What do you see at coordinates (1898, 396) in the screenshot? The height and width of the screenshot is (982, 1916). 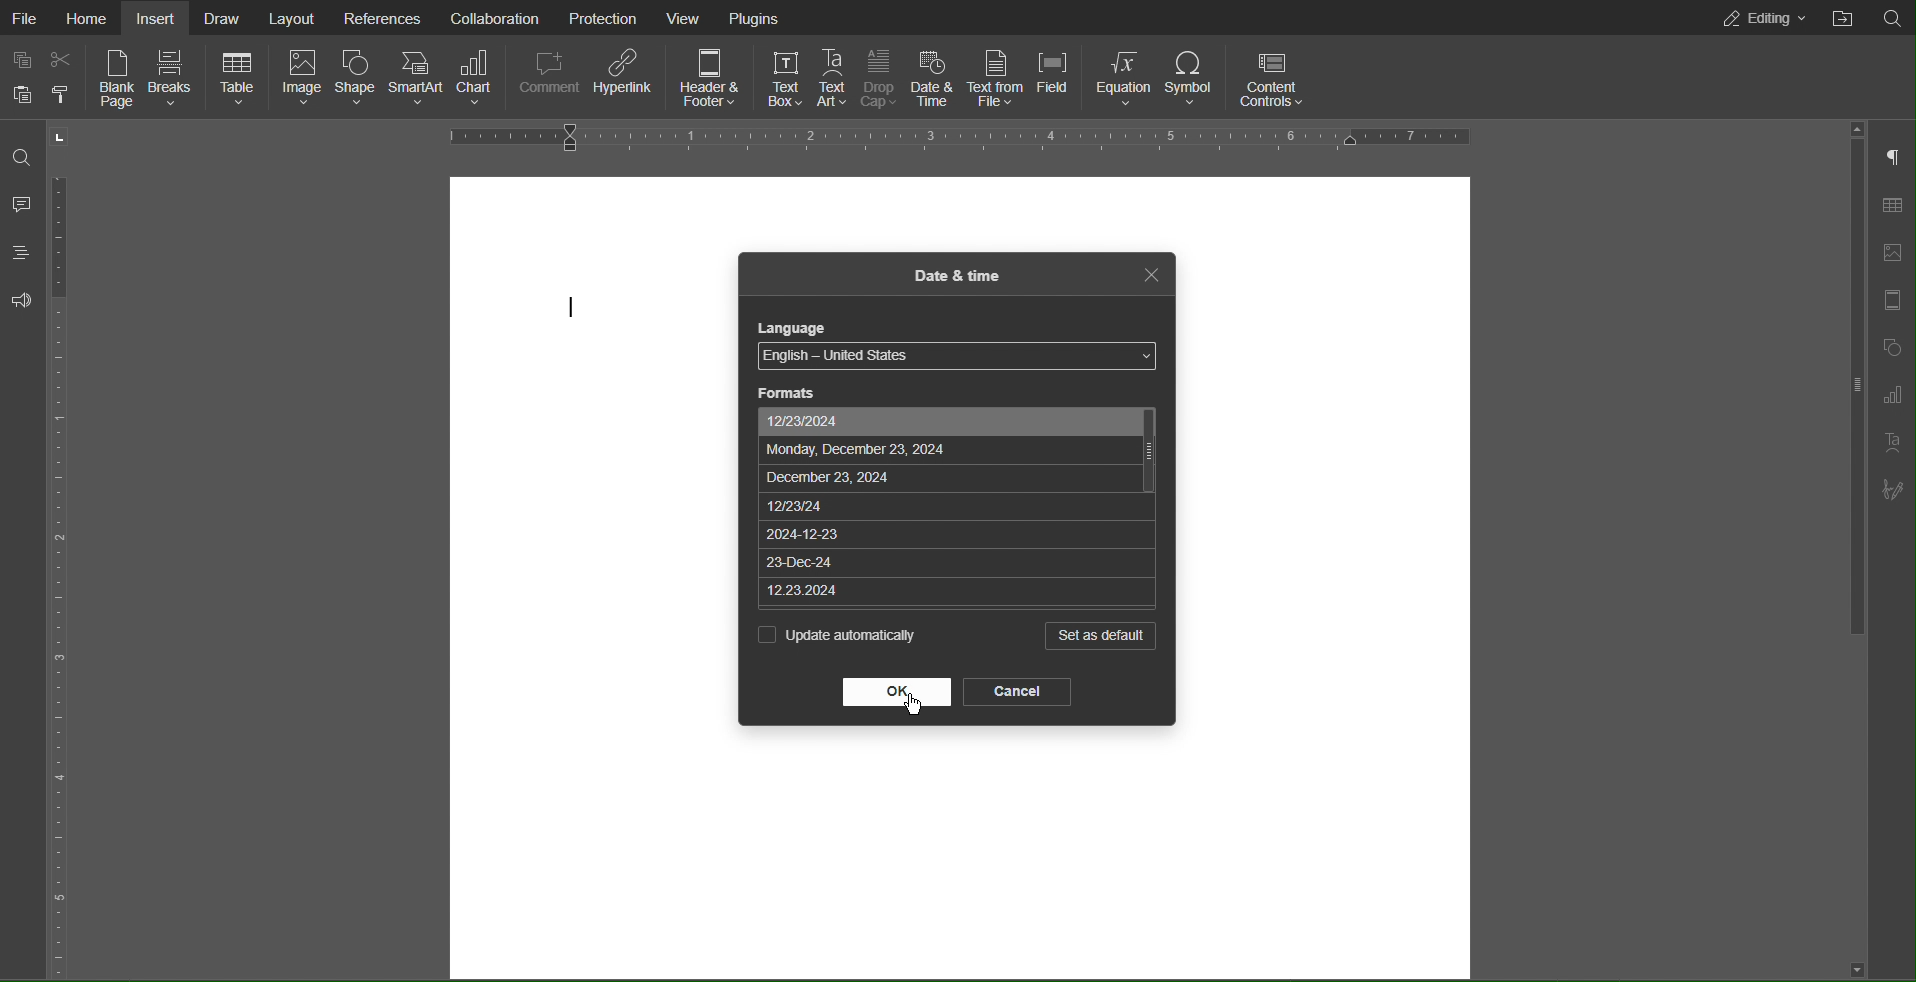 I see `Graph Settings` at bounding box center [1898, 396].